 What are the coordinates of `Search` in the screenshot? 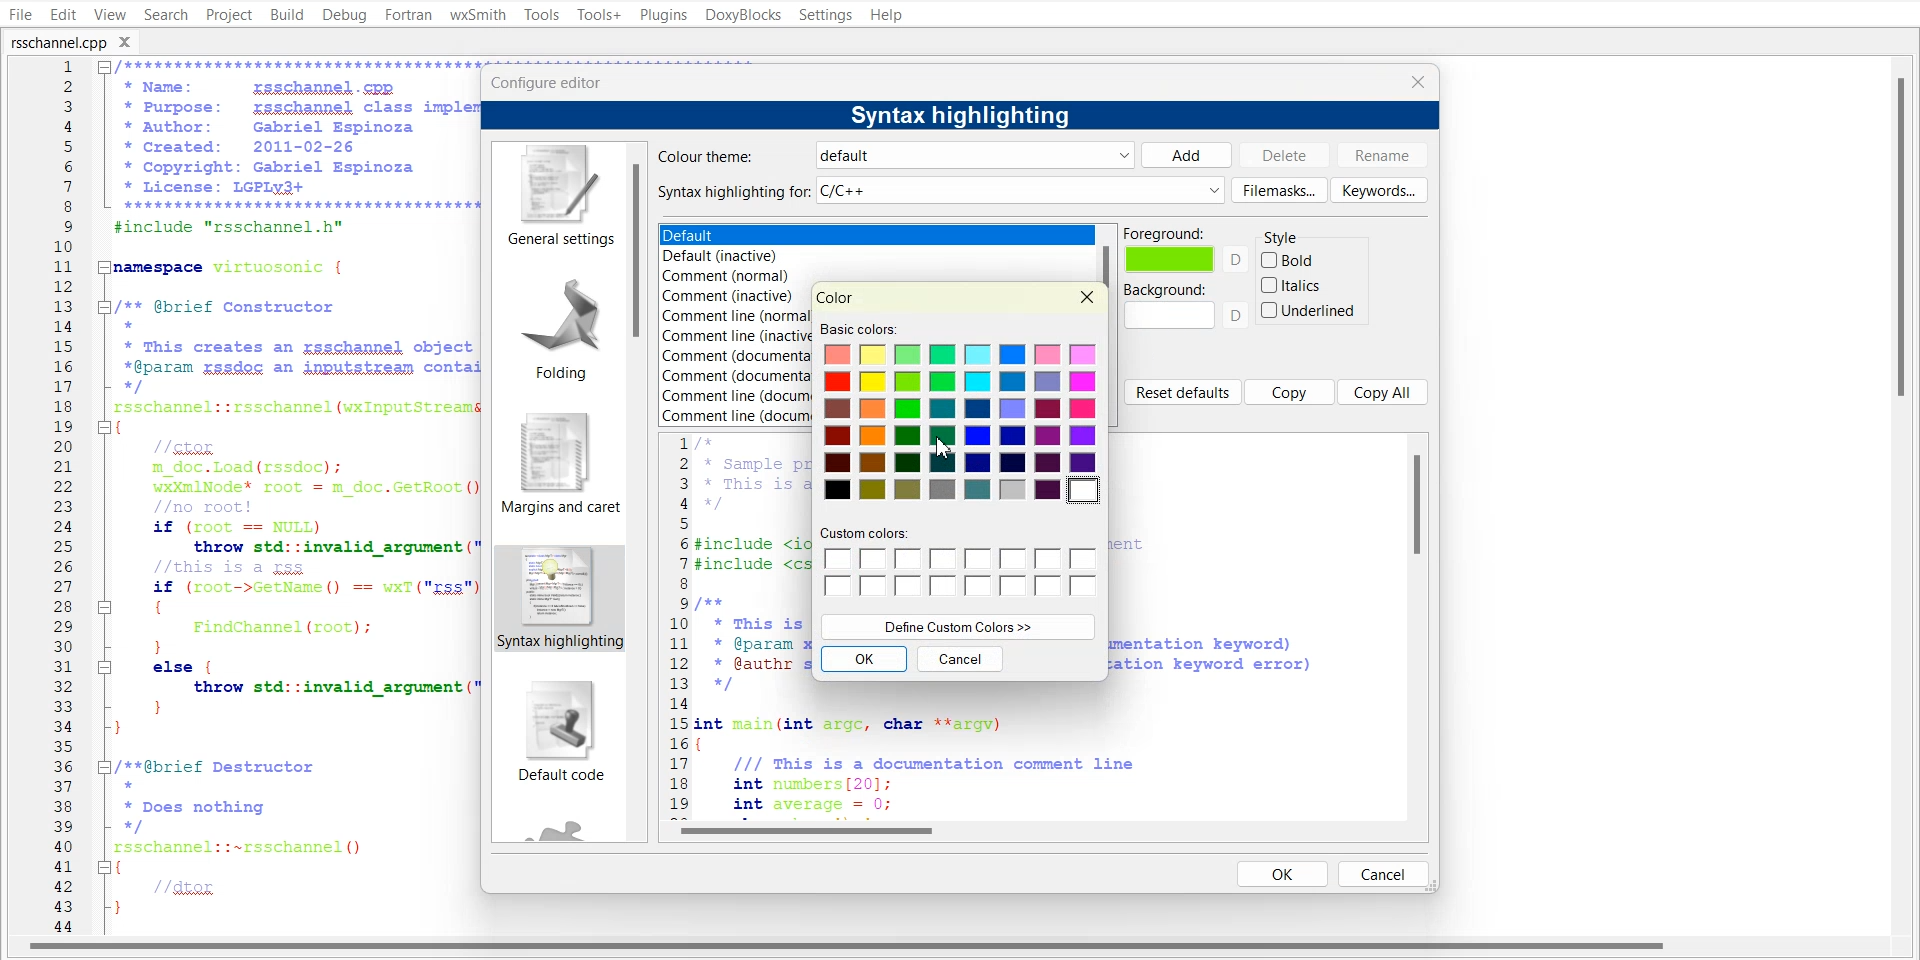 It's located at (166, 14).